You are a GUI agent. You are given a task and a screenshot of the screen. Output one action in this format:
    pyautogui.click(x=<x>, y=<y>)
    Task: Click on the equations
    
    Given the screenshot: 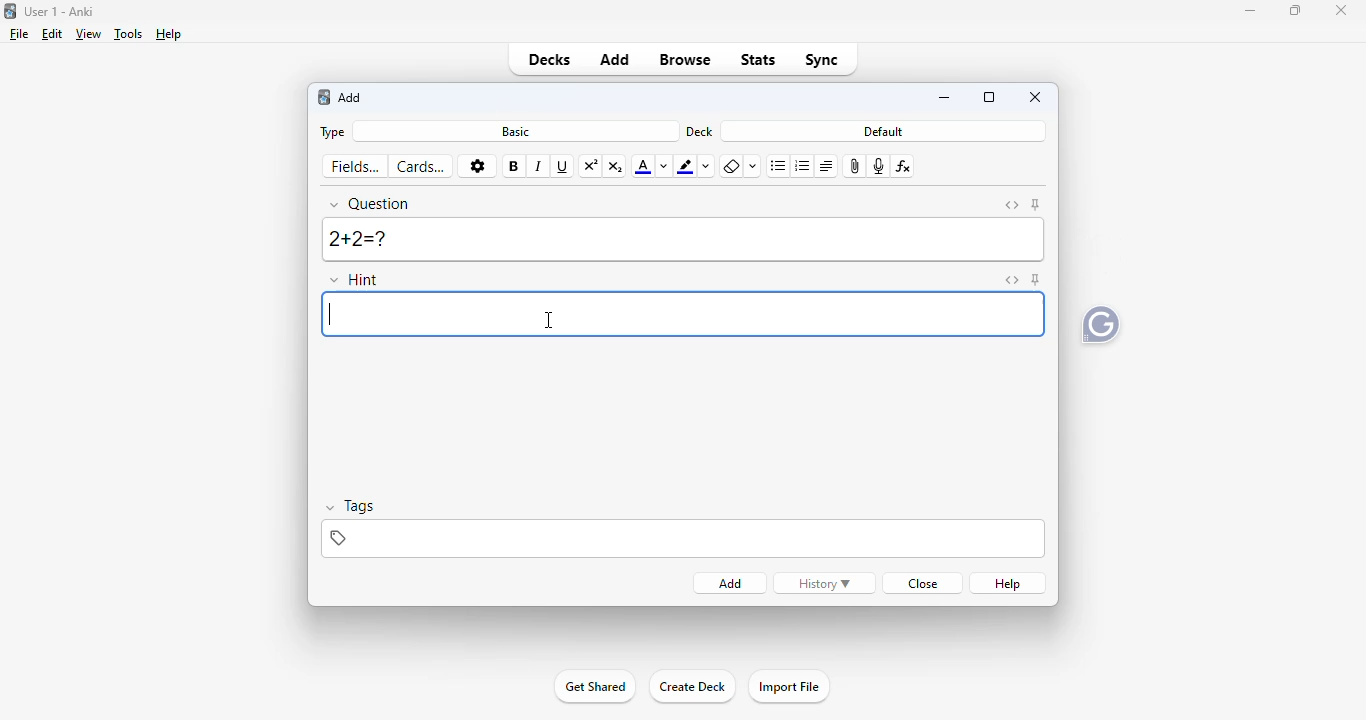 What is the action you would take?
    pyautogui.click(x=904, y=166)
    